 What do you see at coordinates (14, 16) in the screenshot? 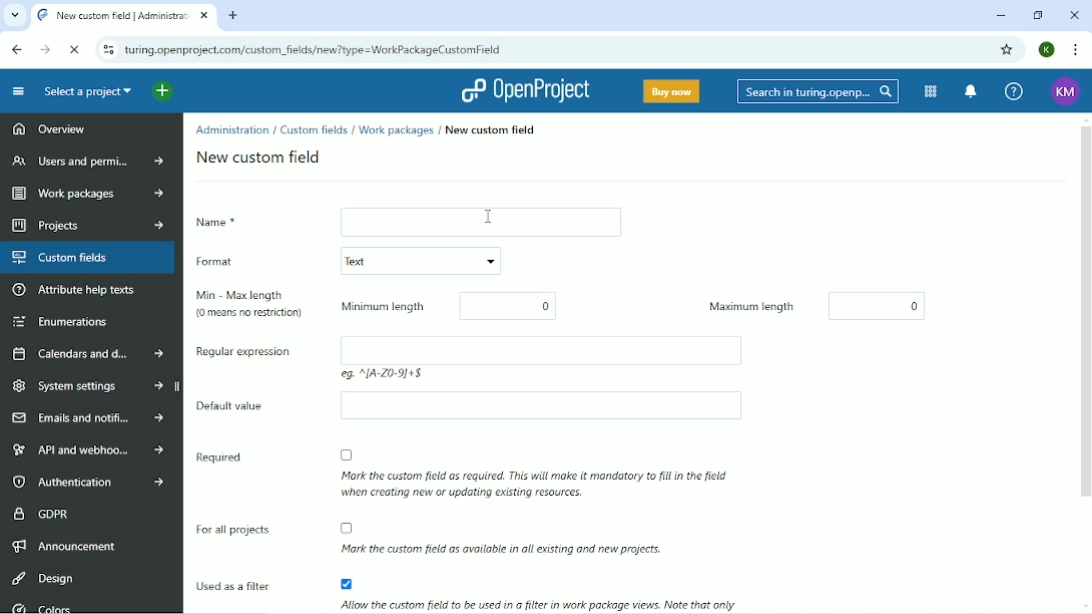
I see `Search tabs` at bounding box center [14, 16].